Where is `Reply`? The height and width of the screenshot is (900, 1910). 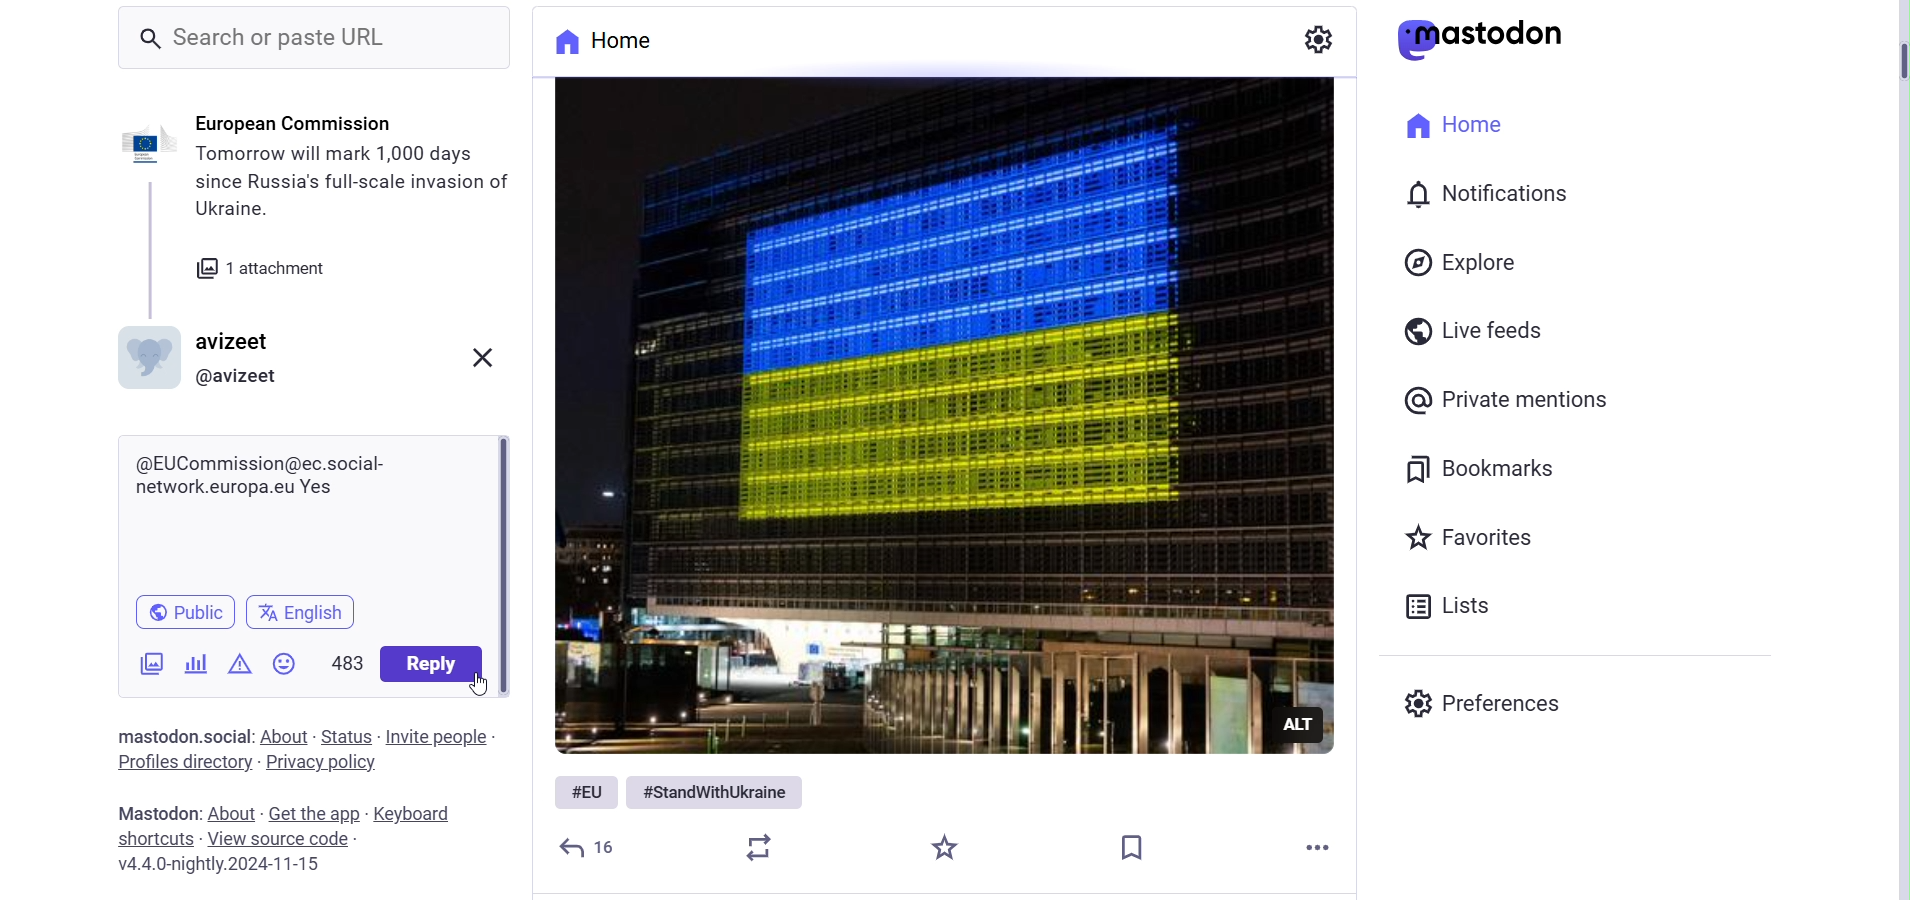 Reply is located at coordinates (591, 847).